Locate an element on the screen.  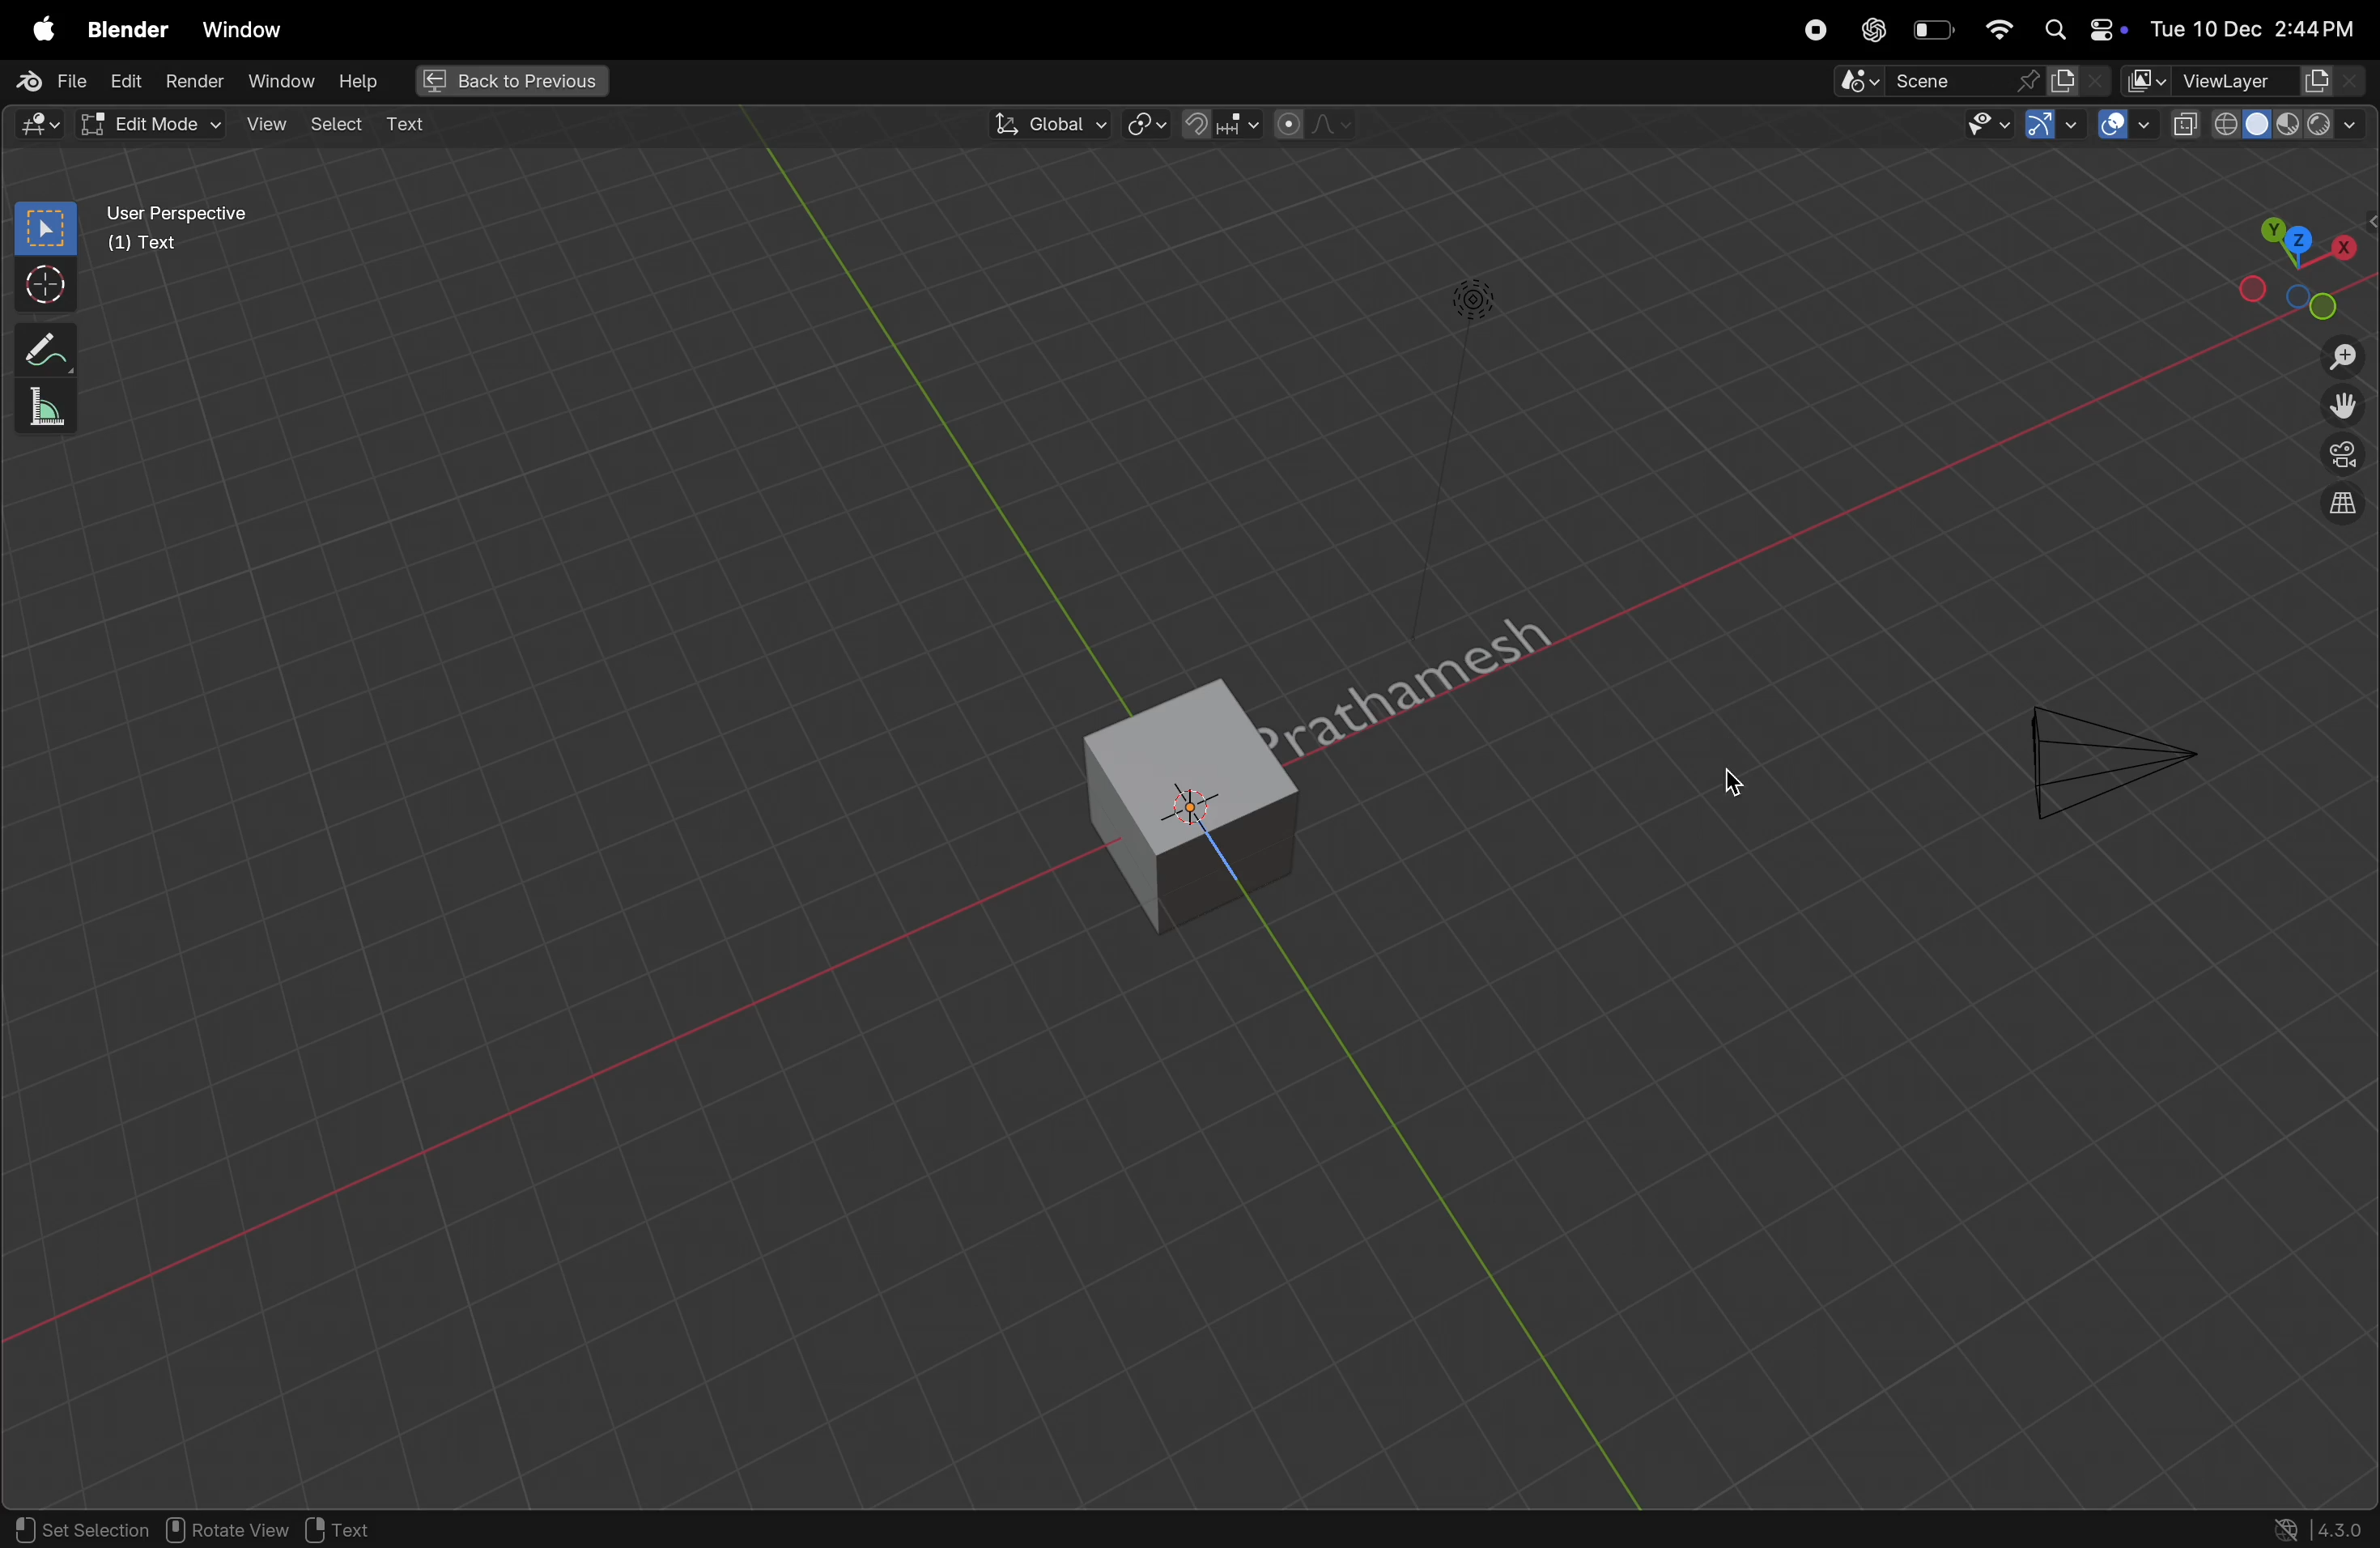
apple menu is located at coordinates (39, 30).